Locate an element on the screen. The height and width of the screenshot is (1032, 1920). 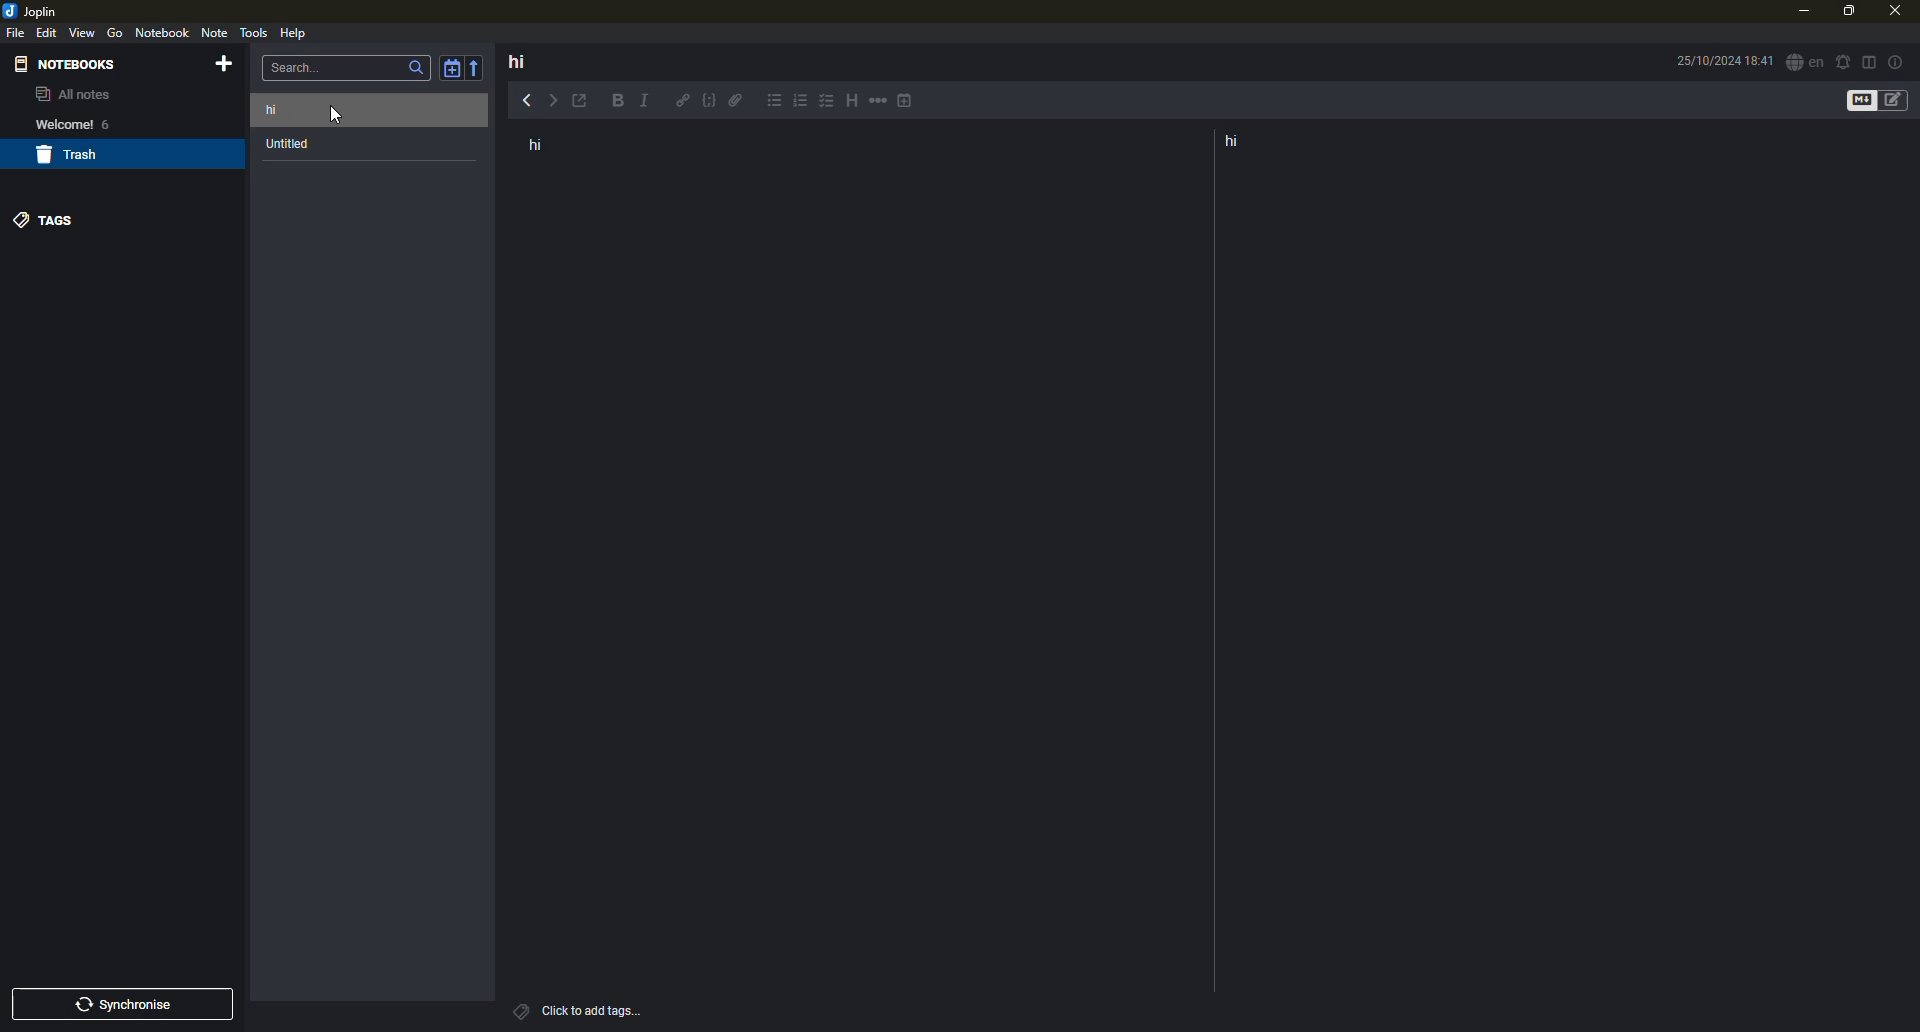
minimize is located at coordinates (1801, 12).